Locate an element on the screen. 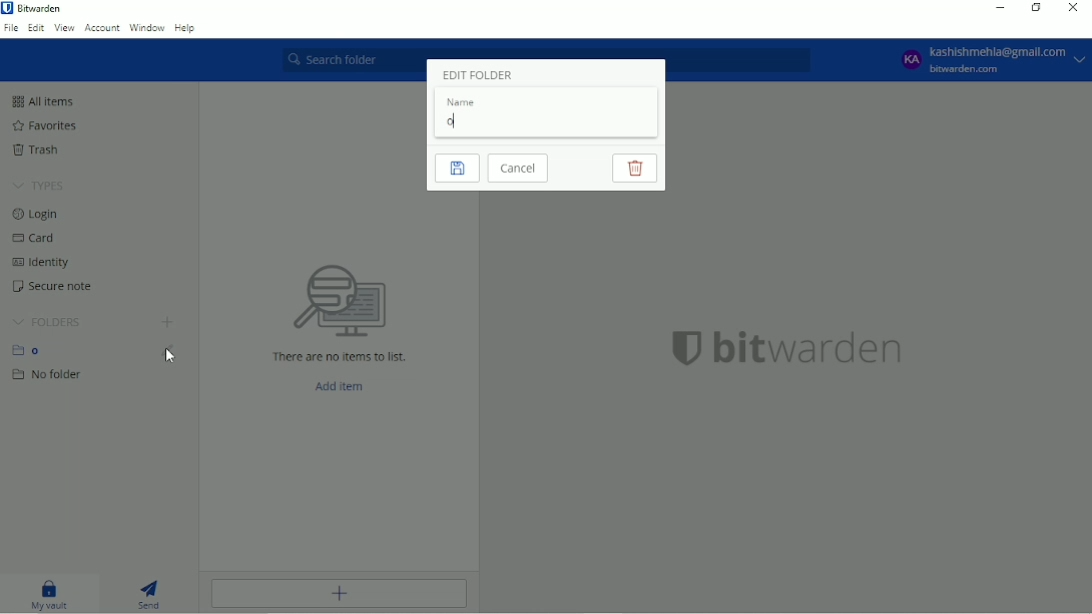 The width and height of the screenshot is (1092, 614). Restore down is located at coordinates (1035, 9).